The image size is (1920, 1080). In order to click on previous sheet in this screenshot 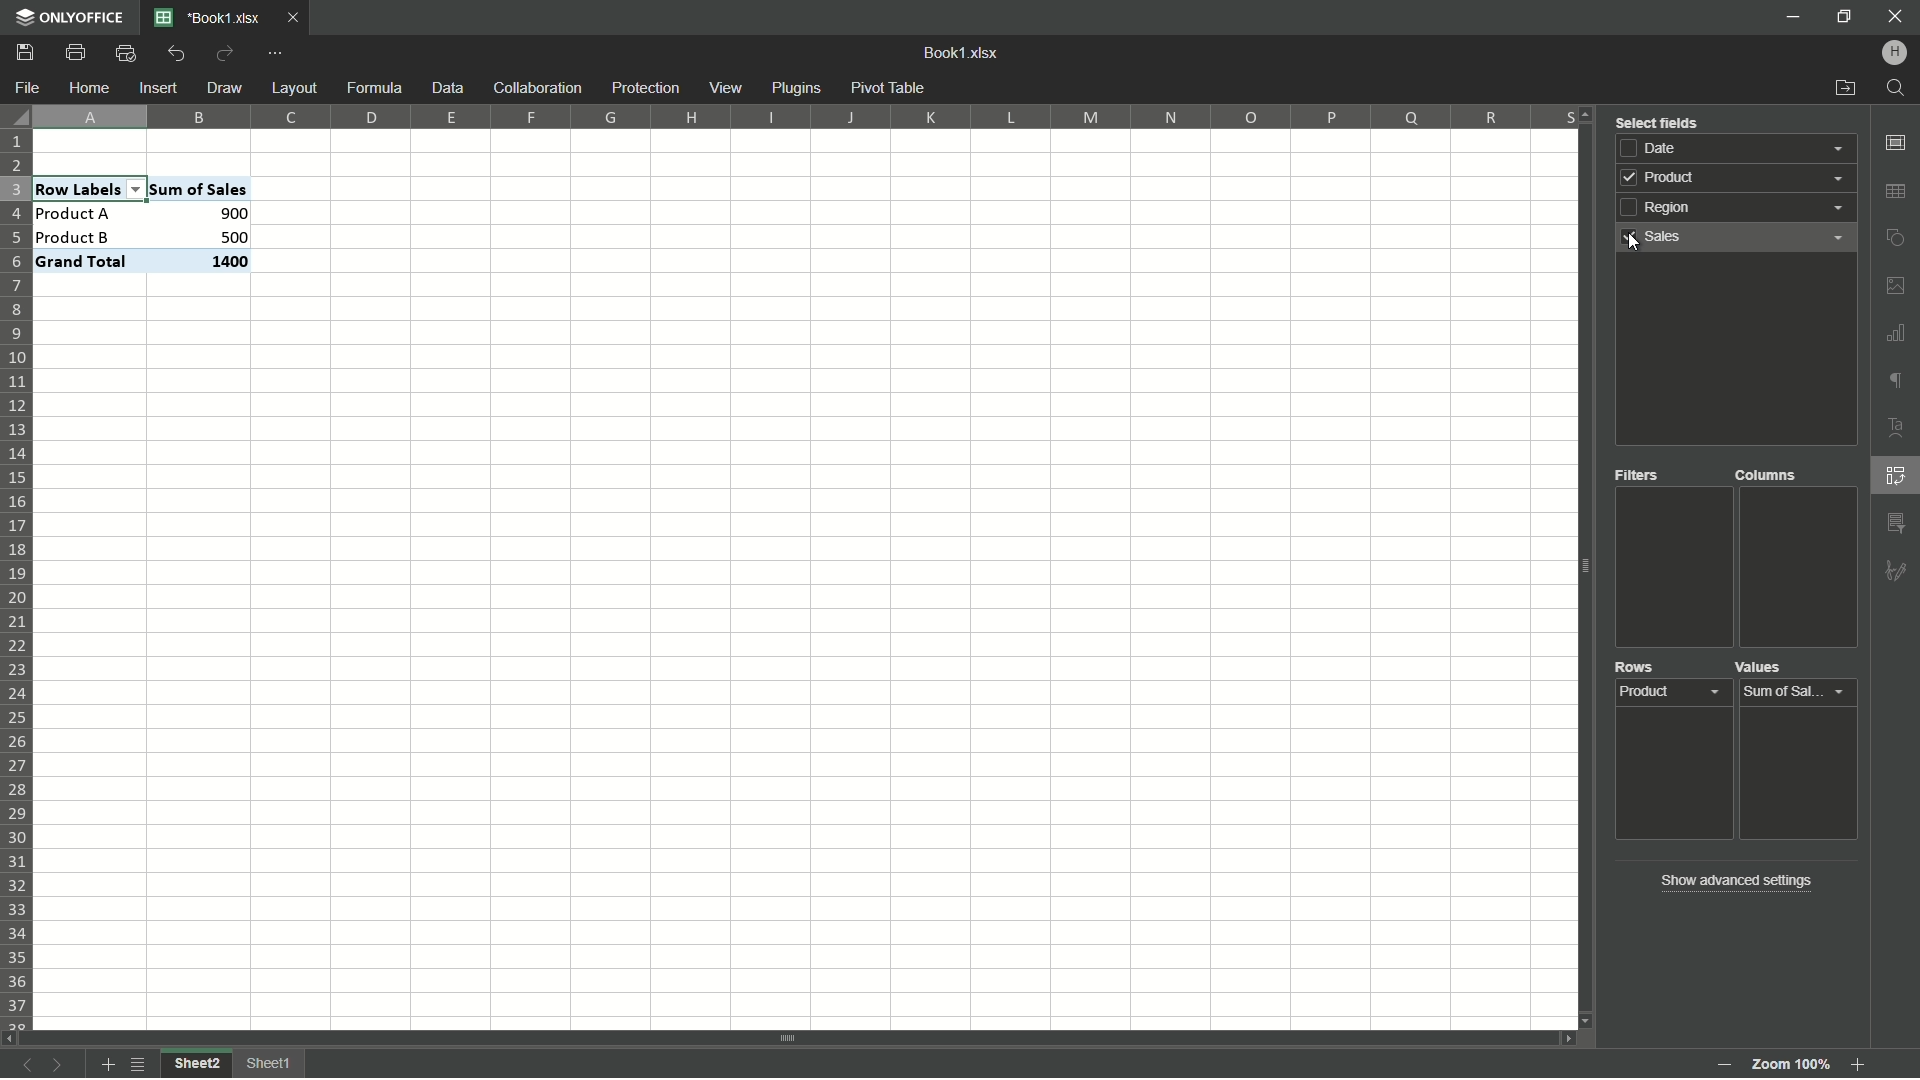, I will do `click(25, 1068)`.